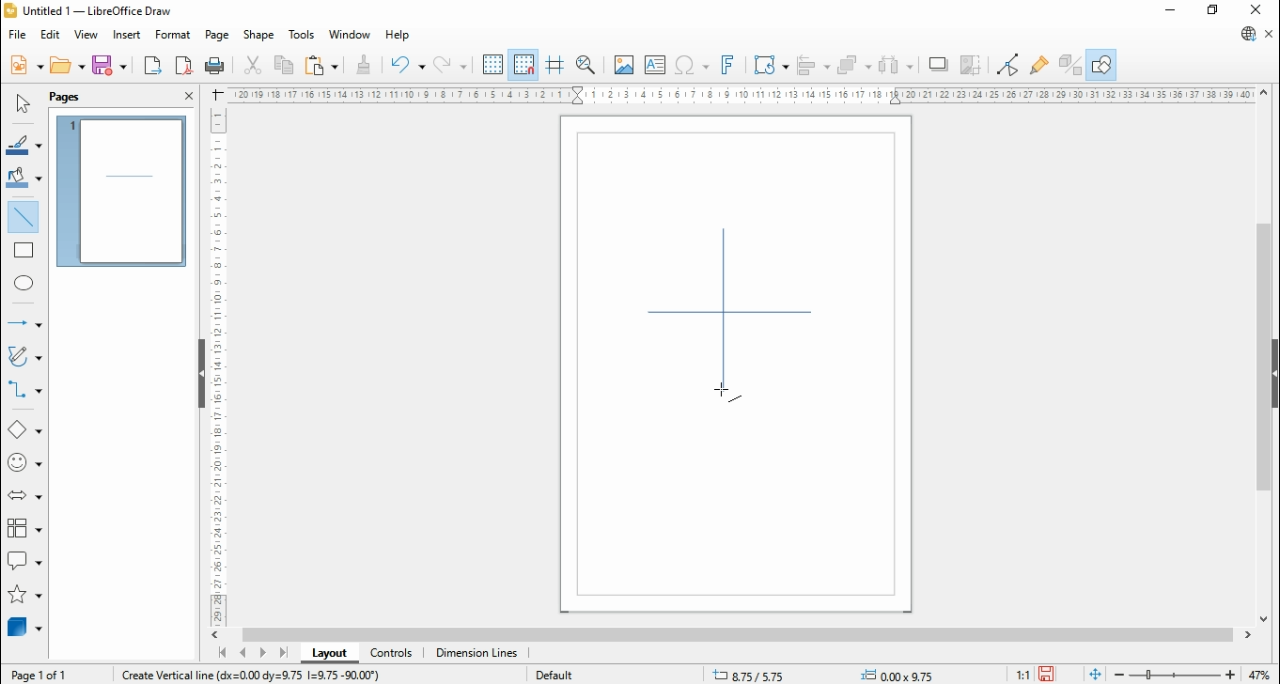 Image resolution: width=1280 pixels, height=684 pixels. What do you see at coordinates (1270, 34) in the screenshot?
I see `close document` at bounding box center [1270, 34].